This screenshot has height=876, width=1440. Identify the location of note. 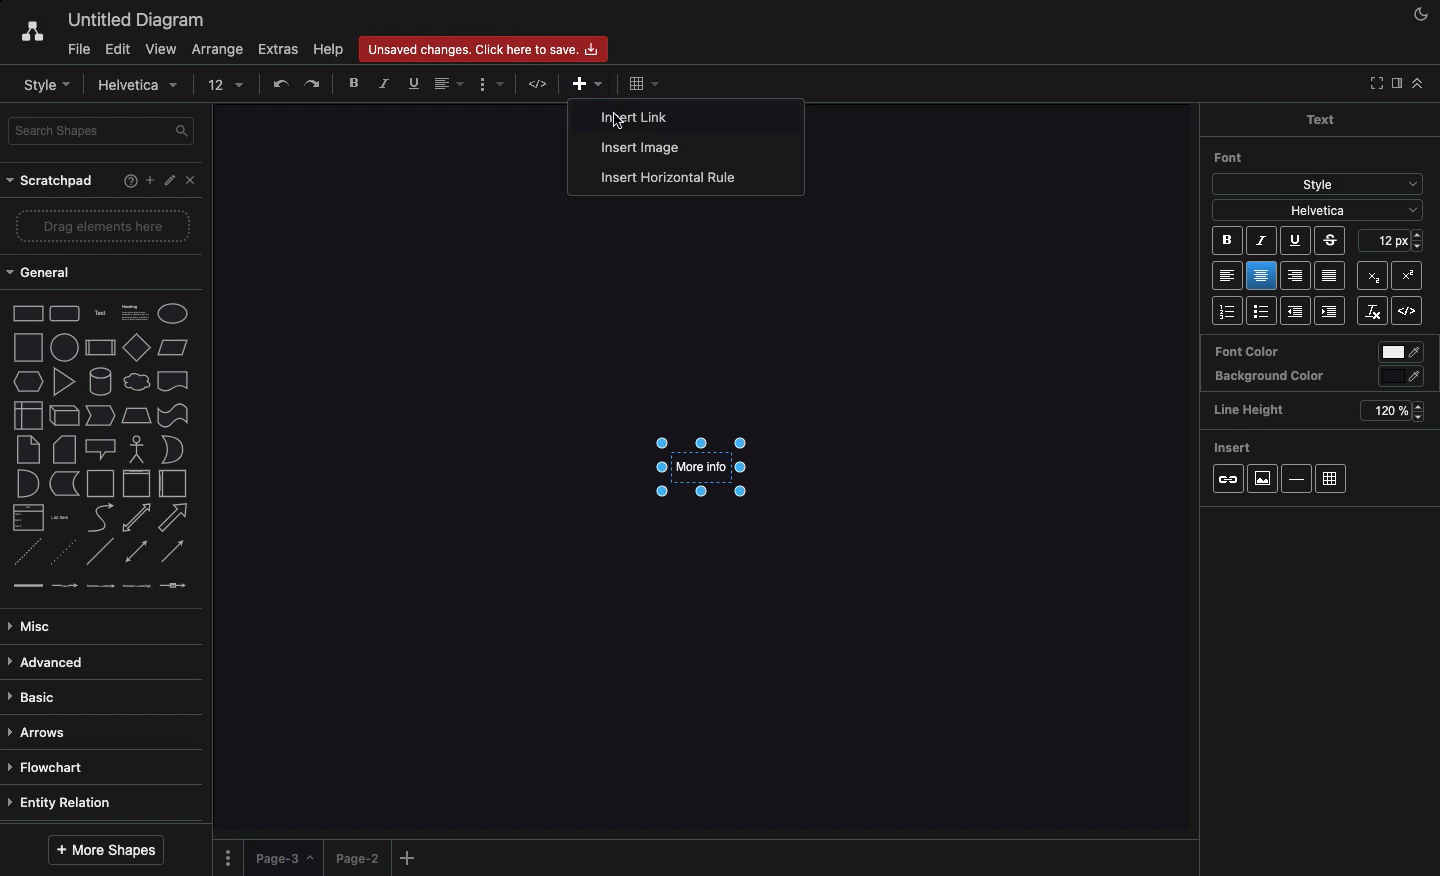
(28, 450).